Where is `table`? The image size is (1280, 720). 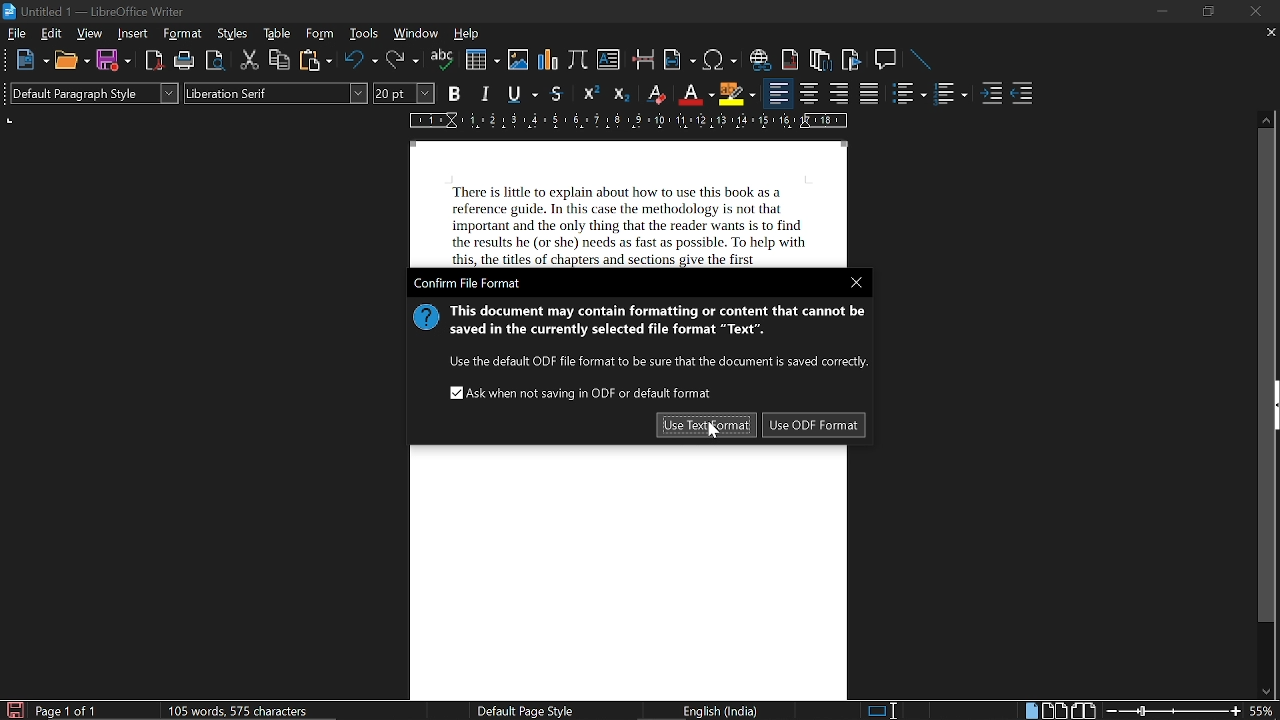
table is located at coordinates (279, 33).